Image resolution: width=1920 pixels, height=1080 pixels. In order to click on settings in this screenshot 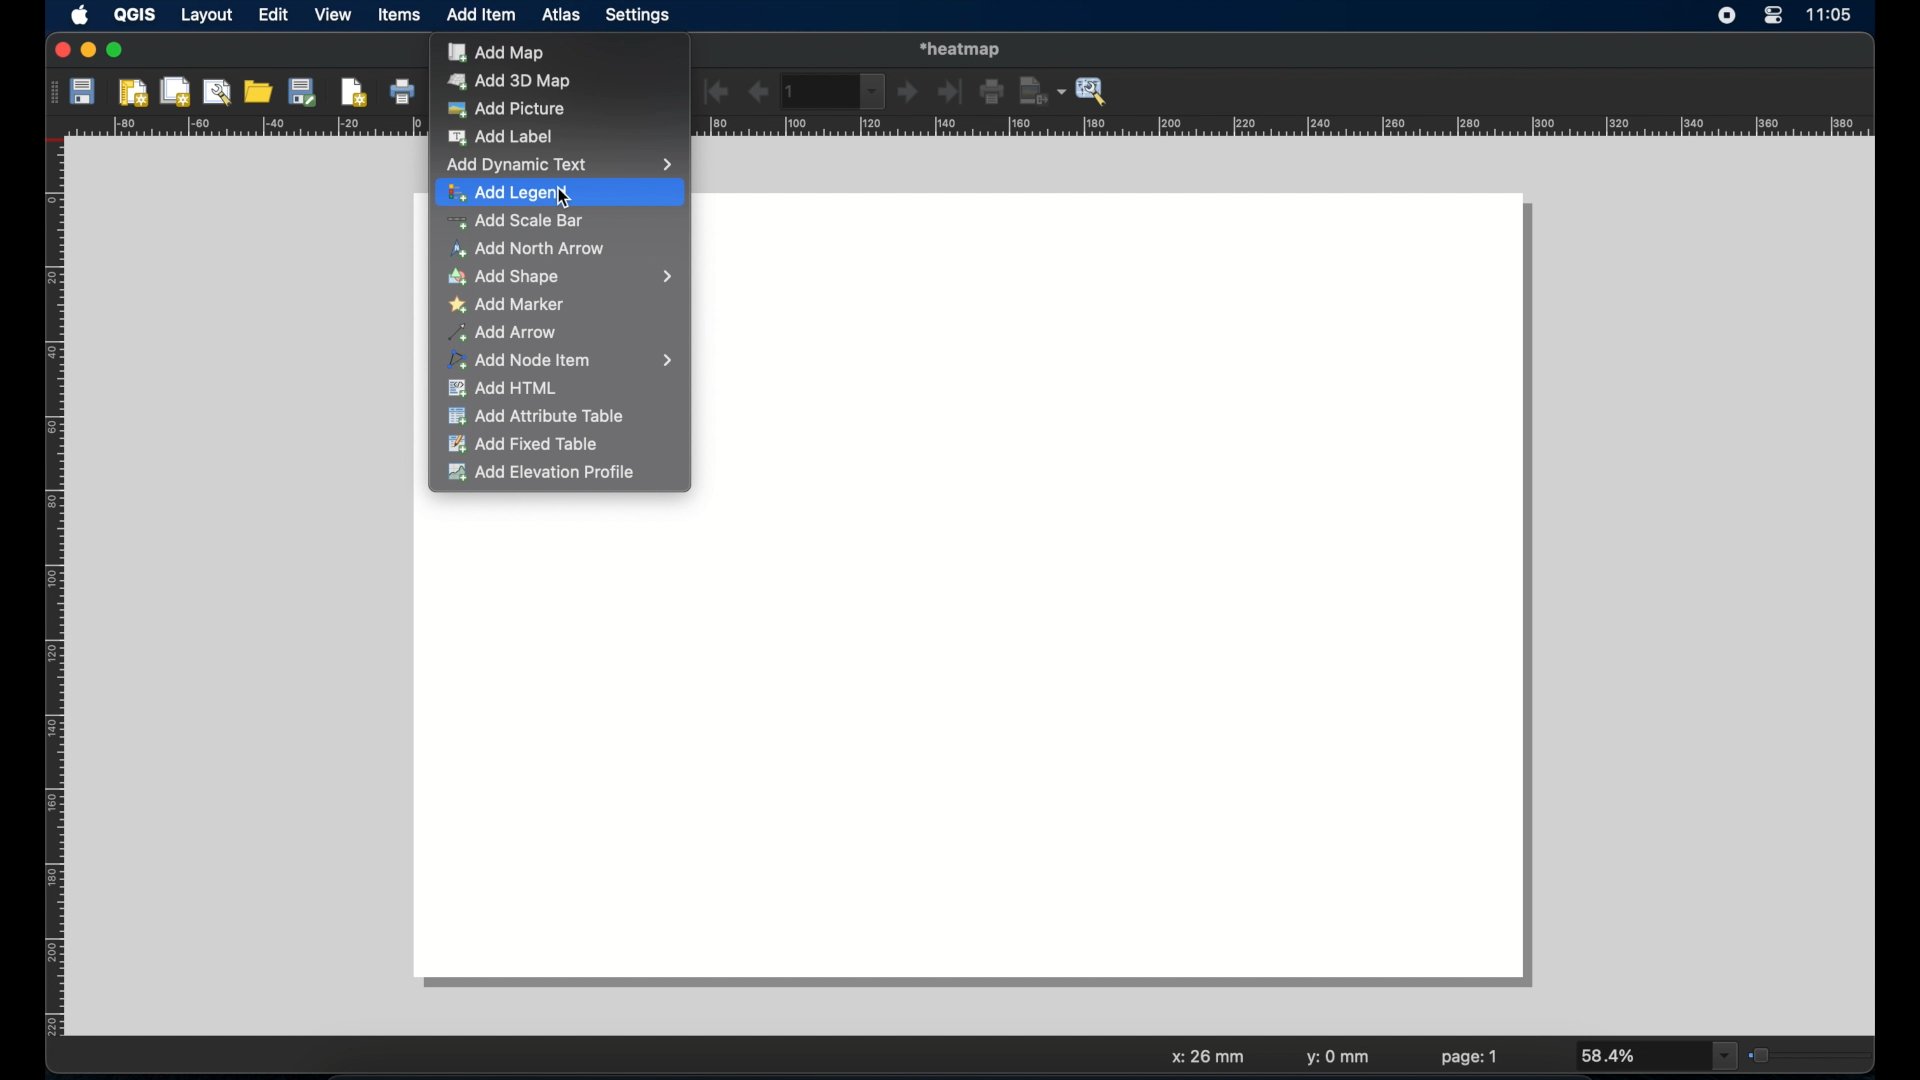, I will do `click(639, 16)`.